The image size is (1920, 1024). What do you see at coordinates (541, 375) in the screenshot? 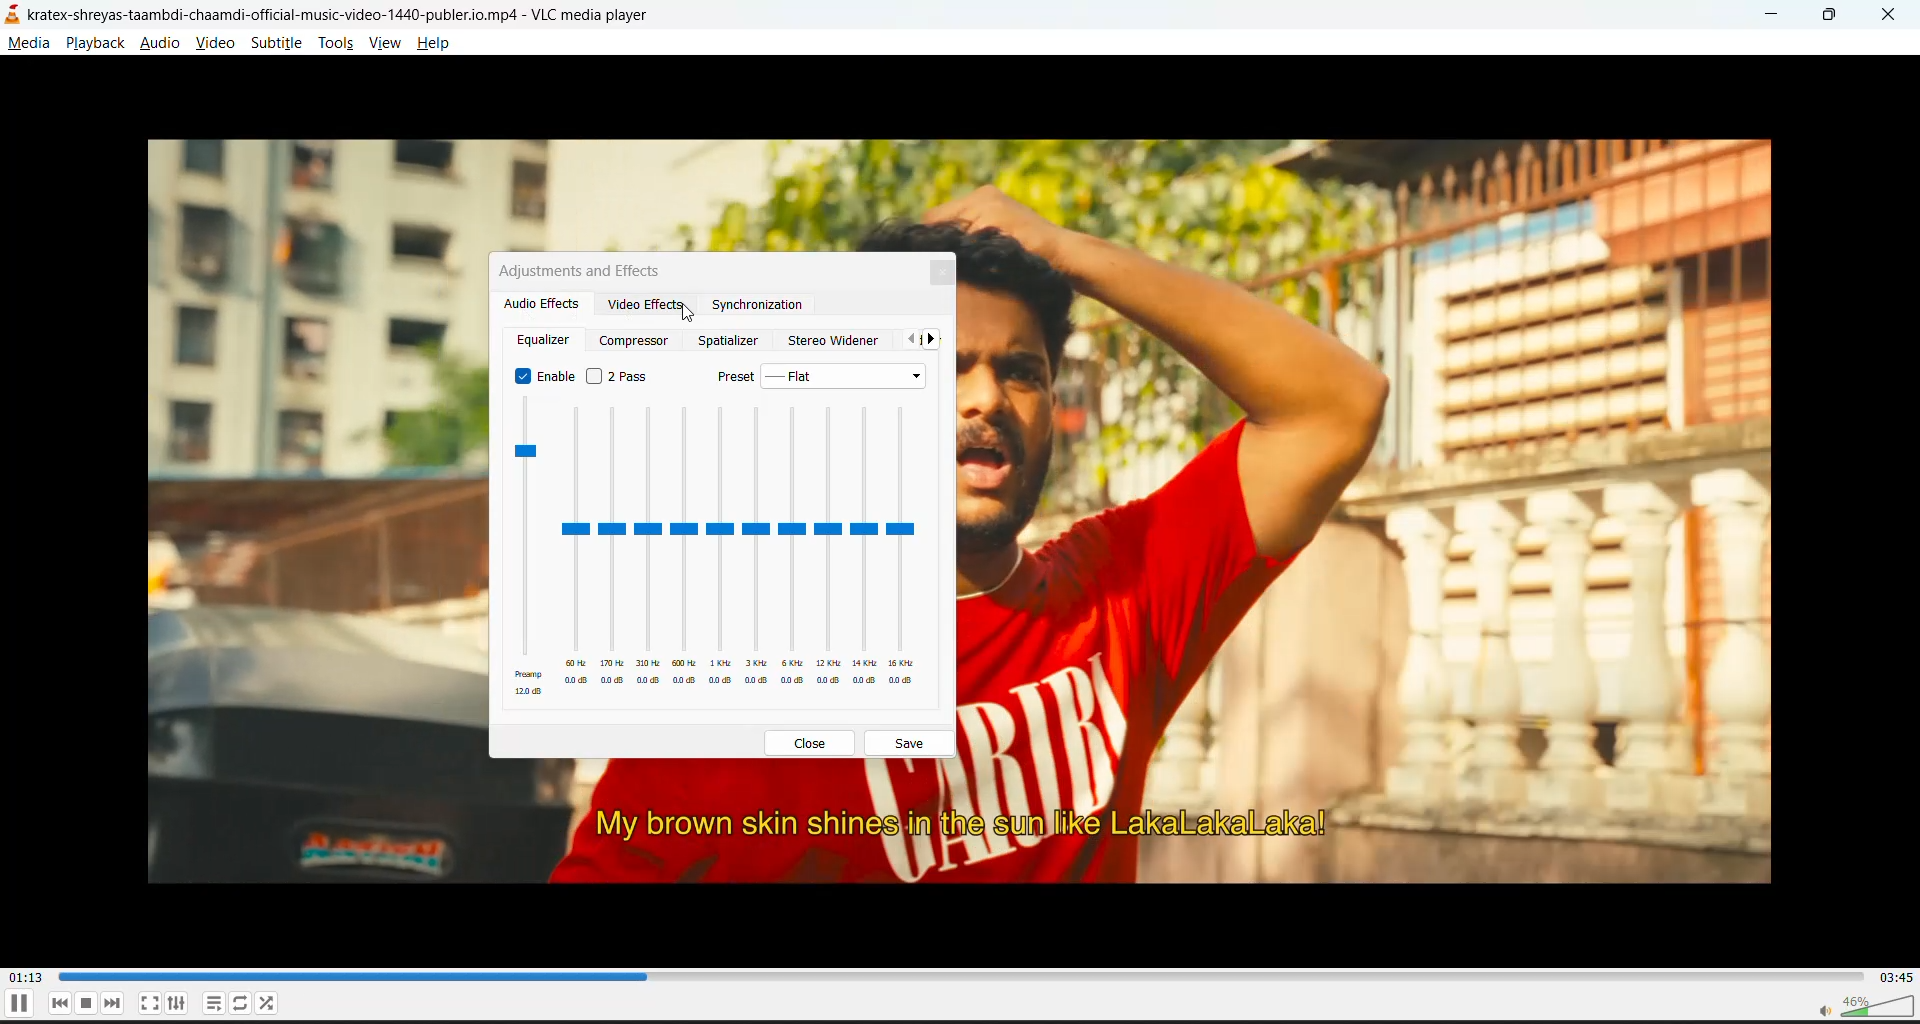
I see `enable` at bounding box center [541, 375].